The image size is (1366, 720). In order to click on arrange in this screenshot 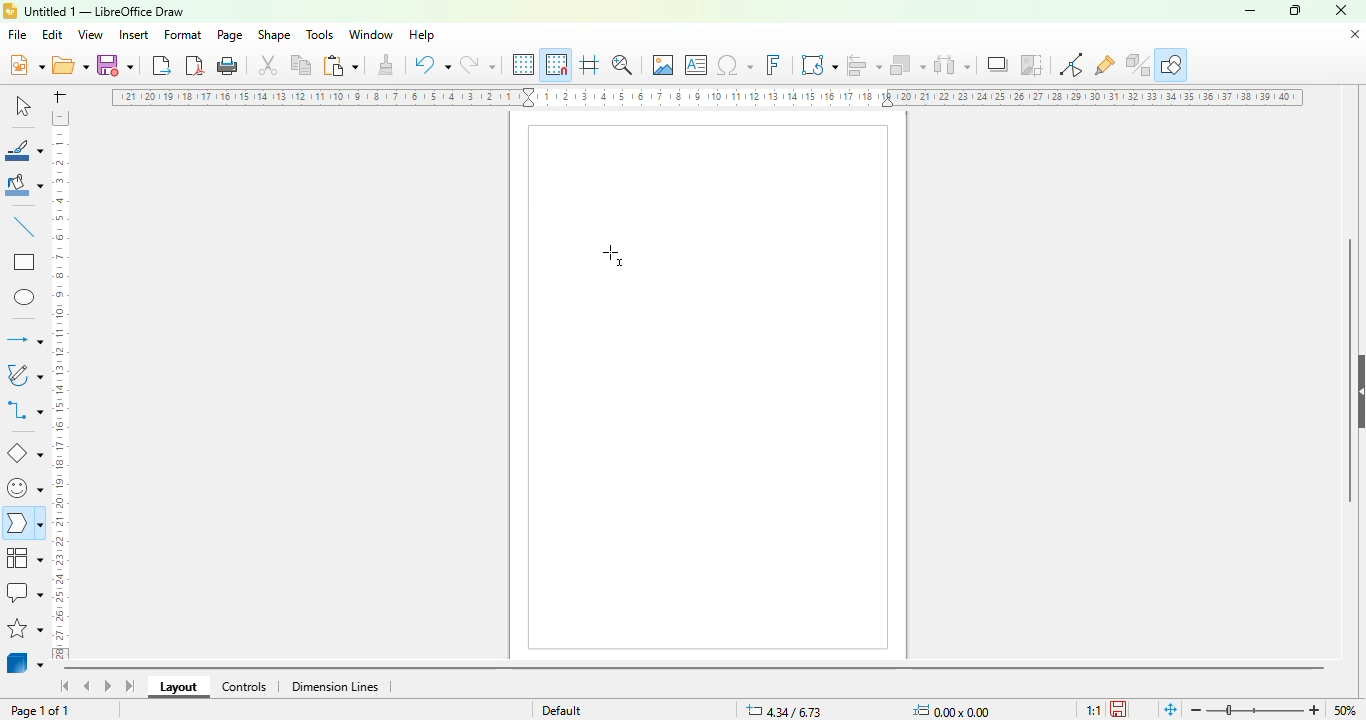, I will do `click(908, 65)`.